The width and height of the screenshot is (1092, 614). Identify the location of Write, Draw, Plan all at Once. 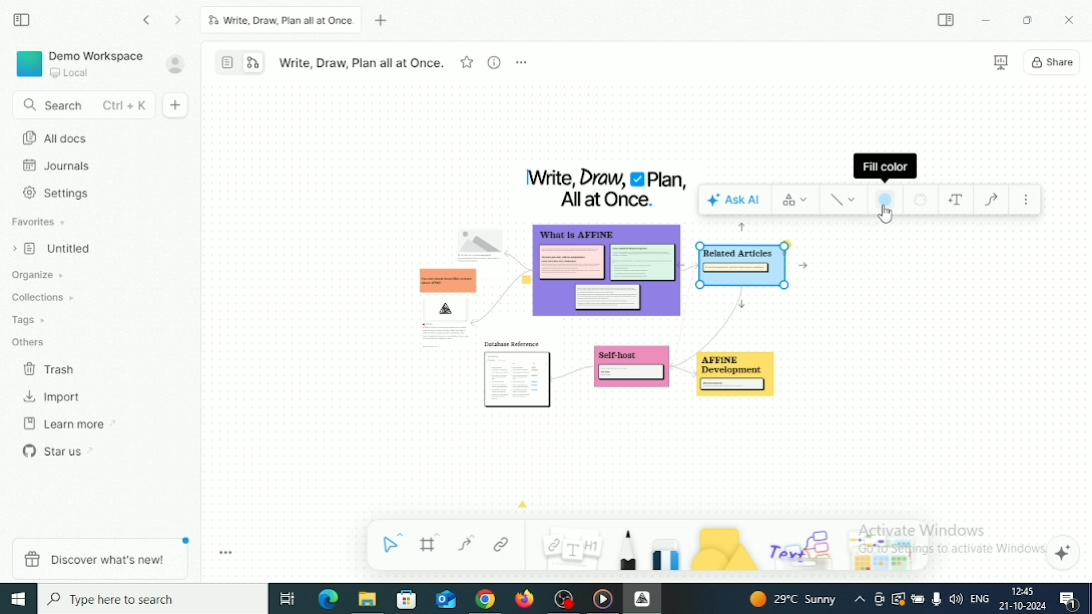
(281, 20).